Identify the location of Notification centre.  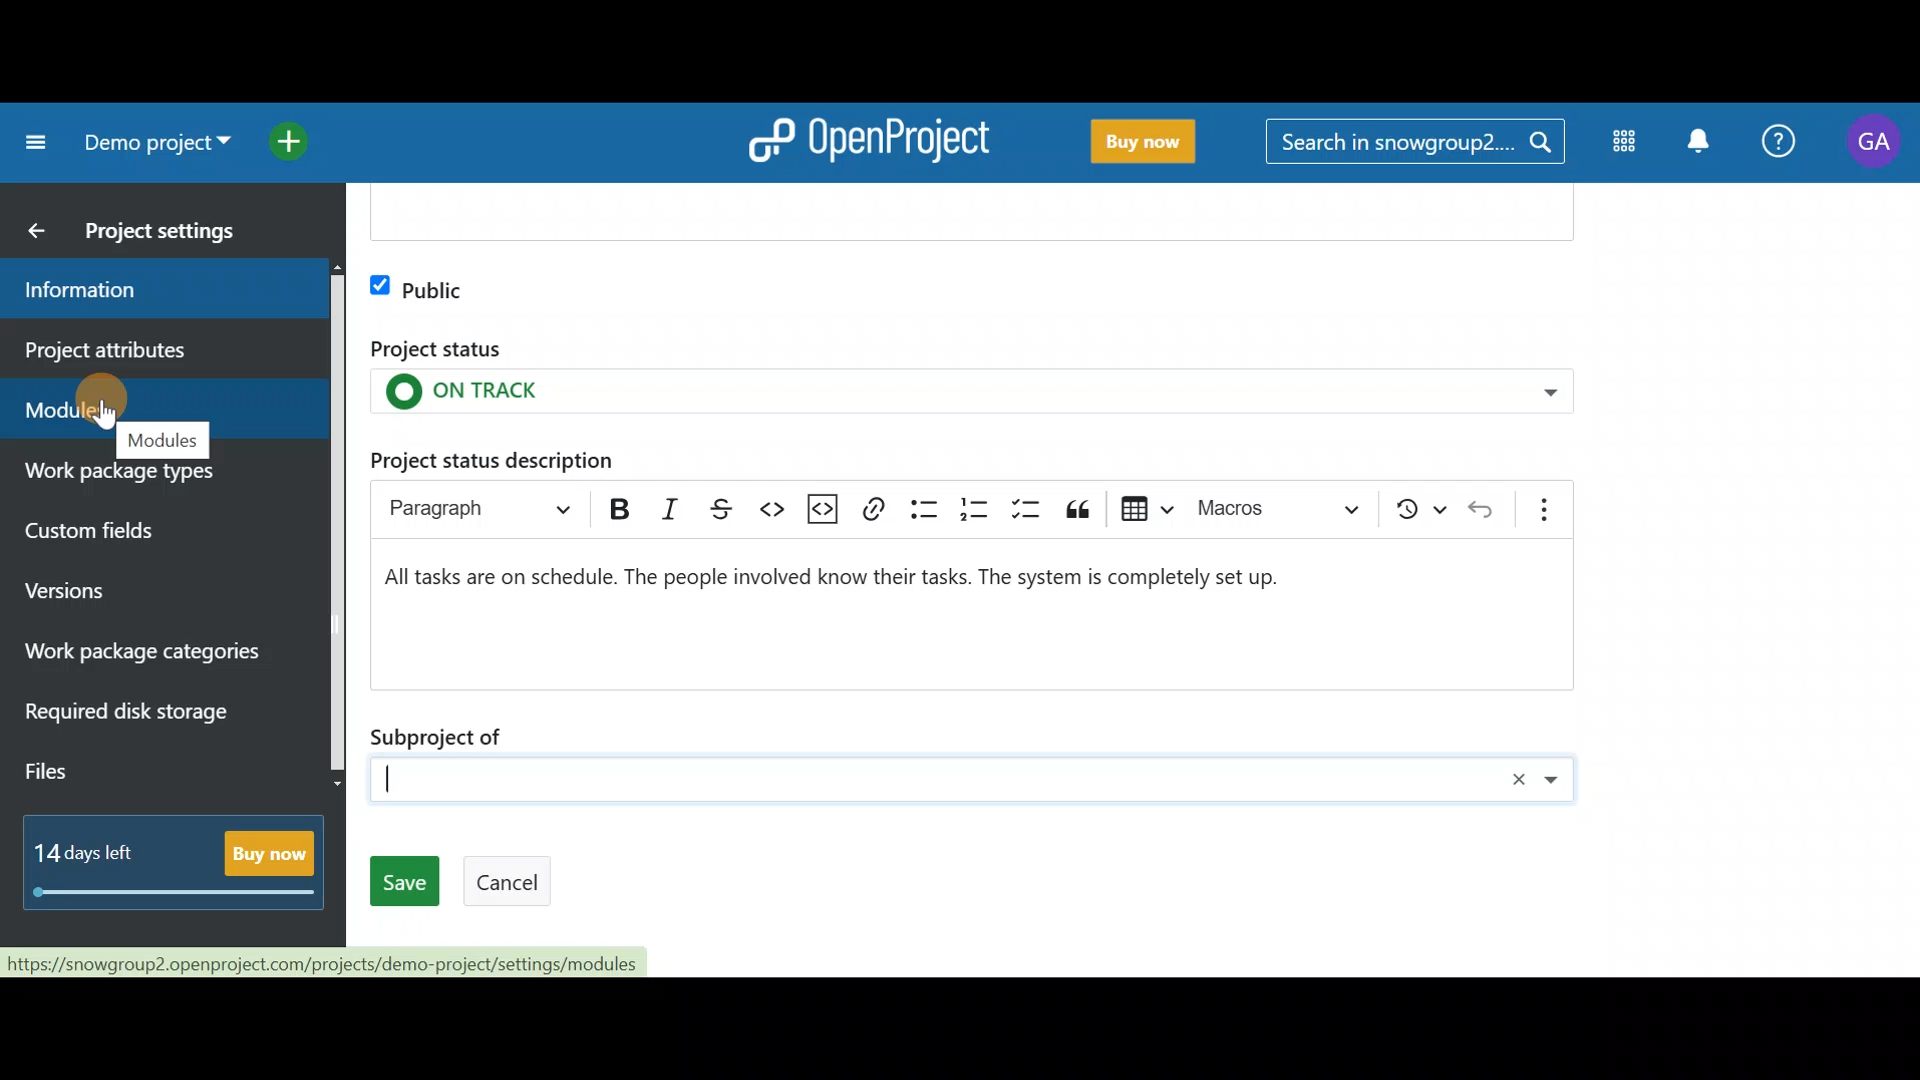
(1703, 146).